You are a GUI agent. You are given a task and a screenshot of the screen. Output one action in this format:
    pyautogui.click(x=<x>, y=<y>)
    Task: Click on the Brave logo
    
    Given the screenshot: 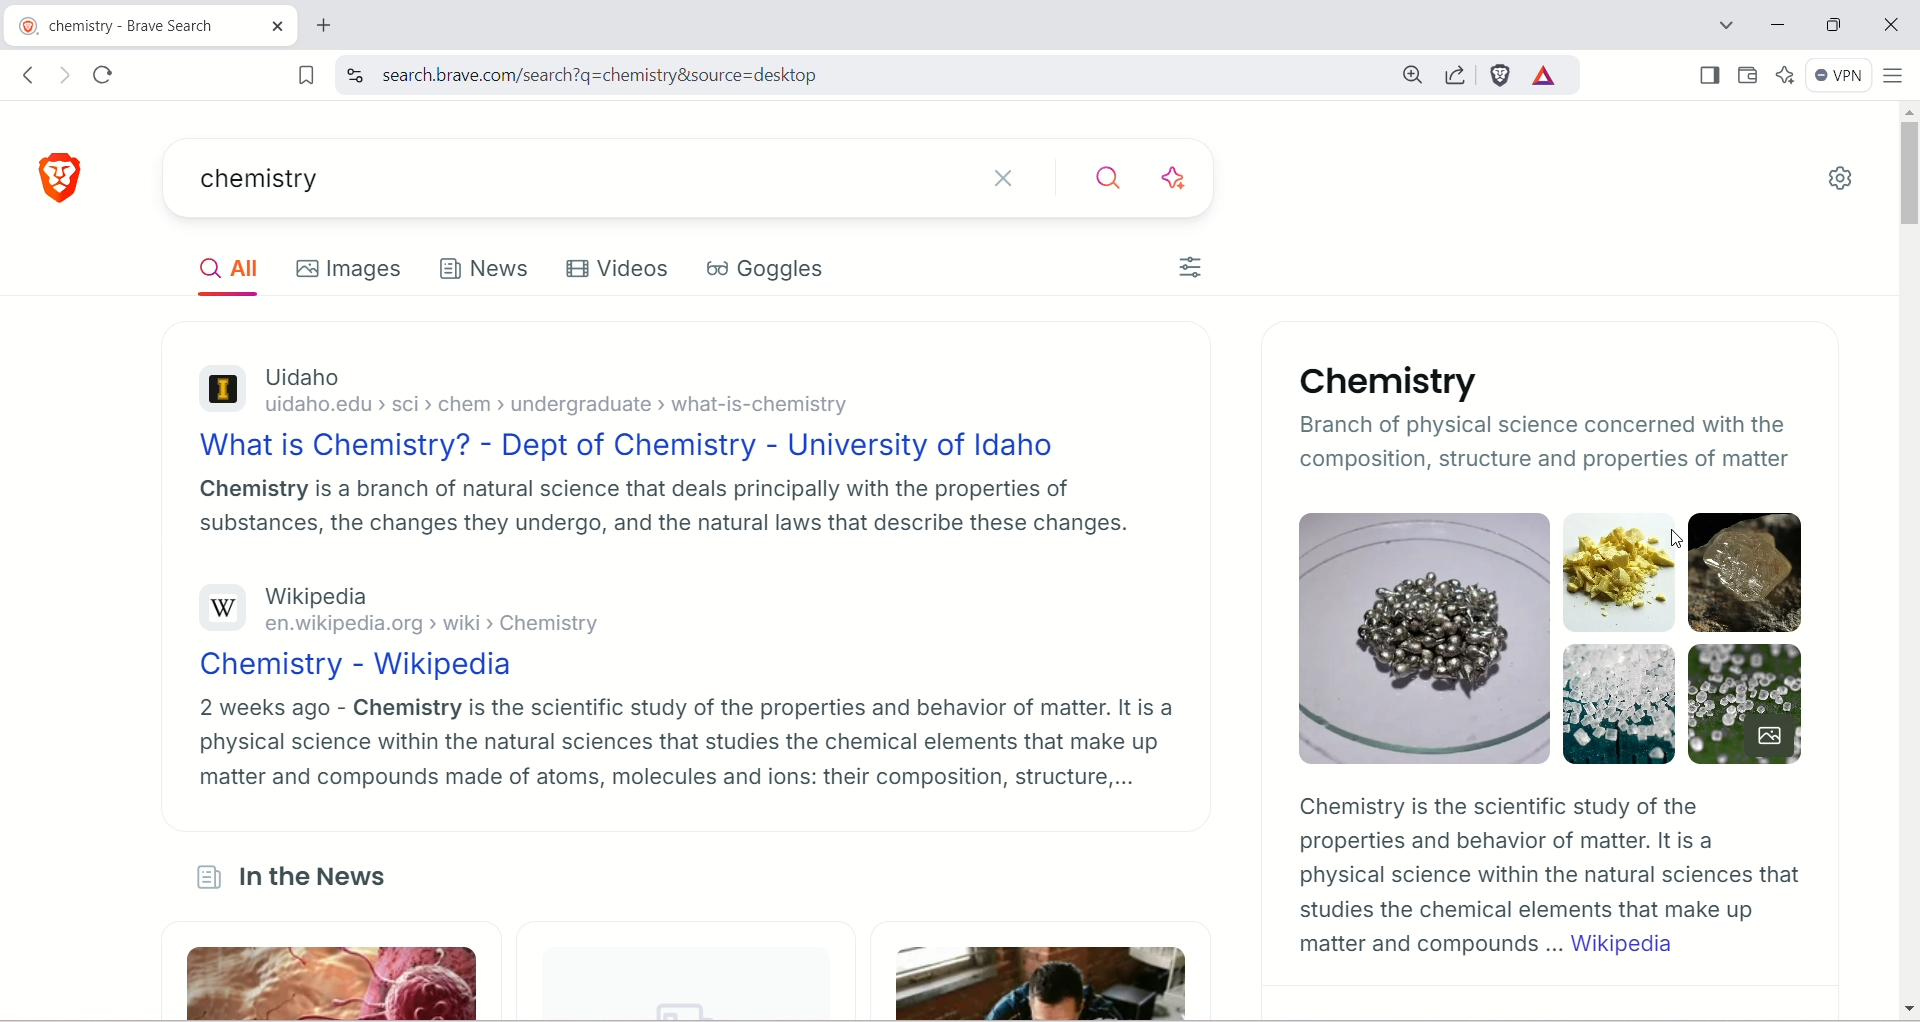 What is the action you would take?
    pyautogui.click(x=65, y=175)
    